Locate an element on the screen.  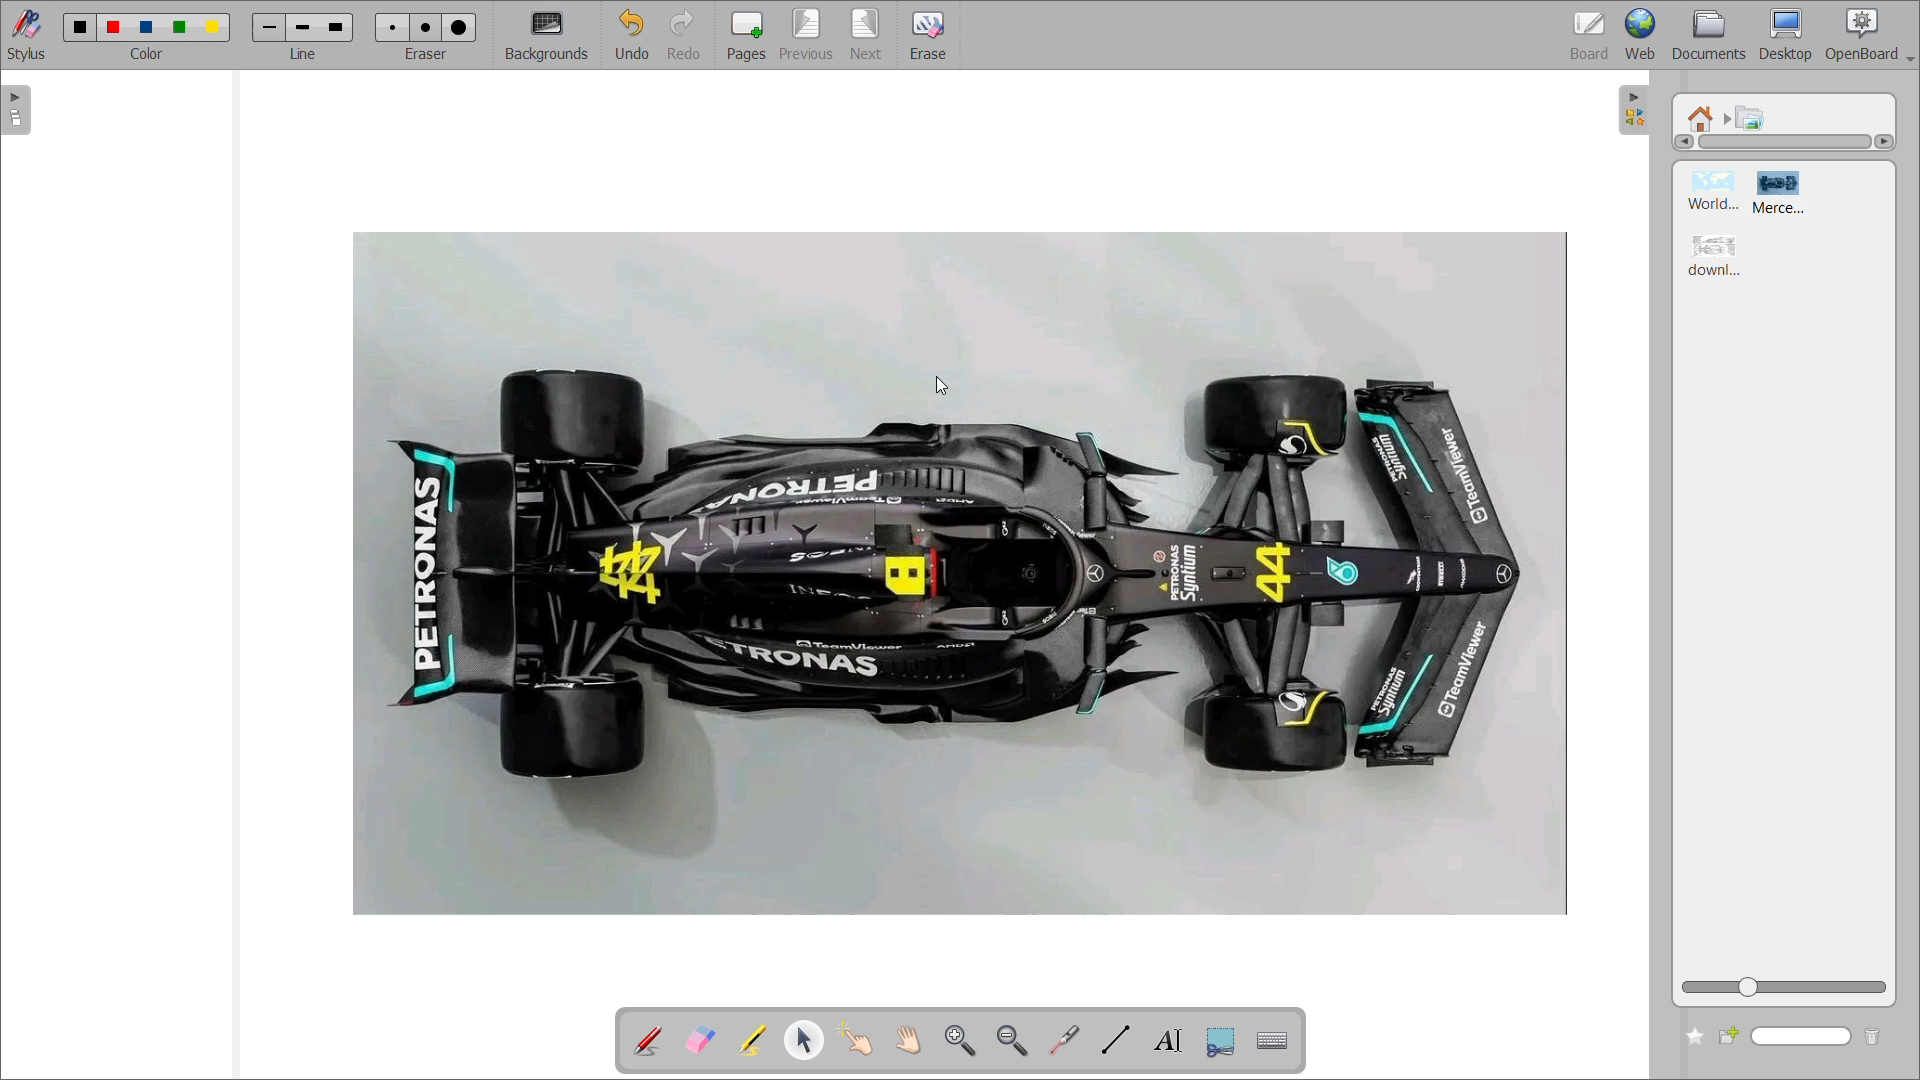
interact with items is located at coordinates (861, 1042).